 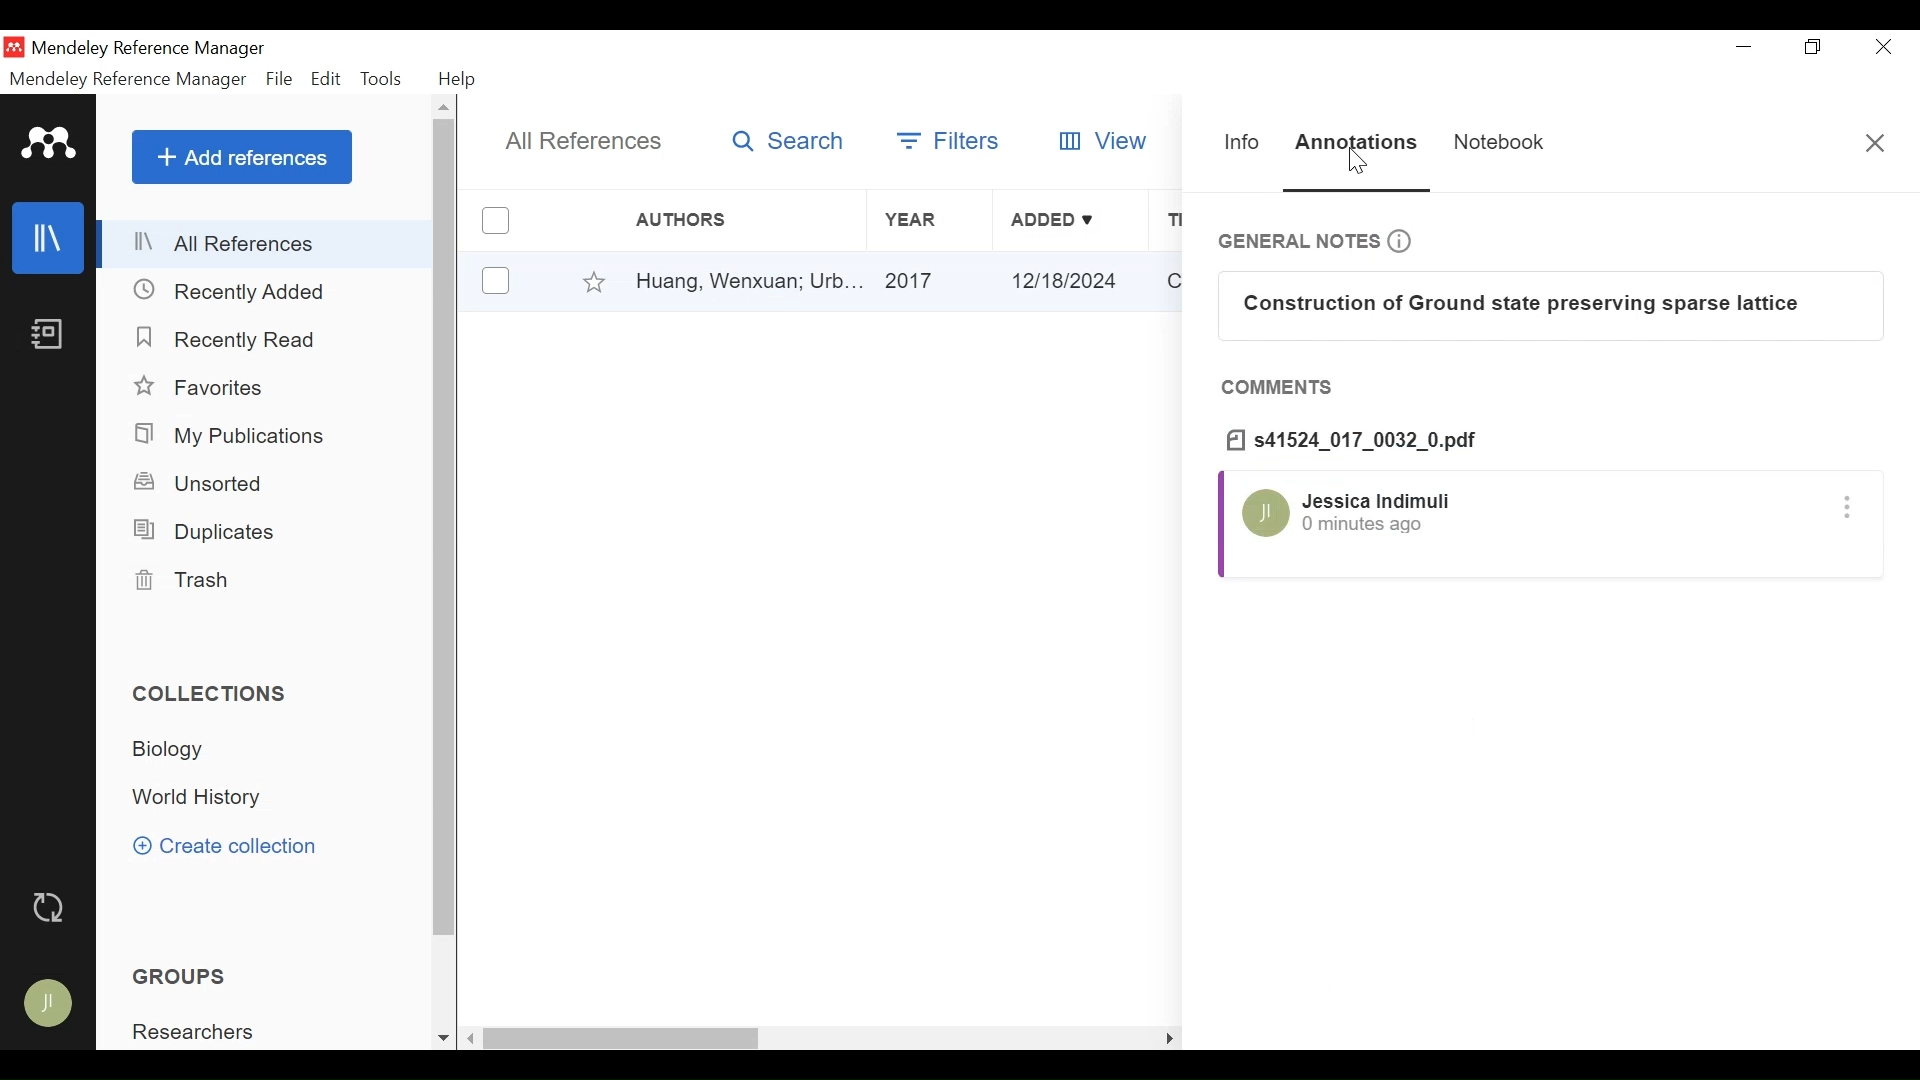 I want to click on Scroll up, so click(x=447, y=106).